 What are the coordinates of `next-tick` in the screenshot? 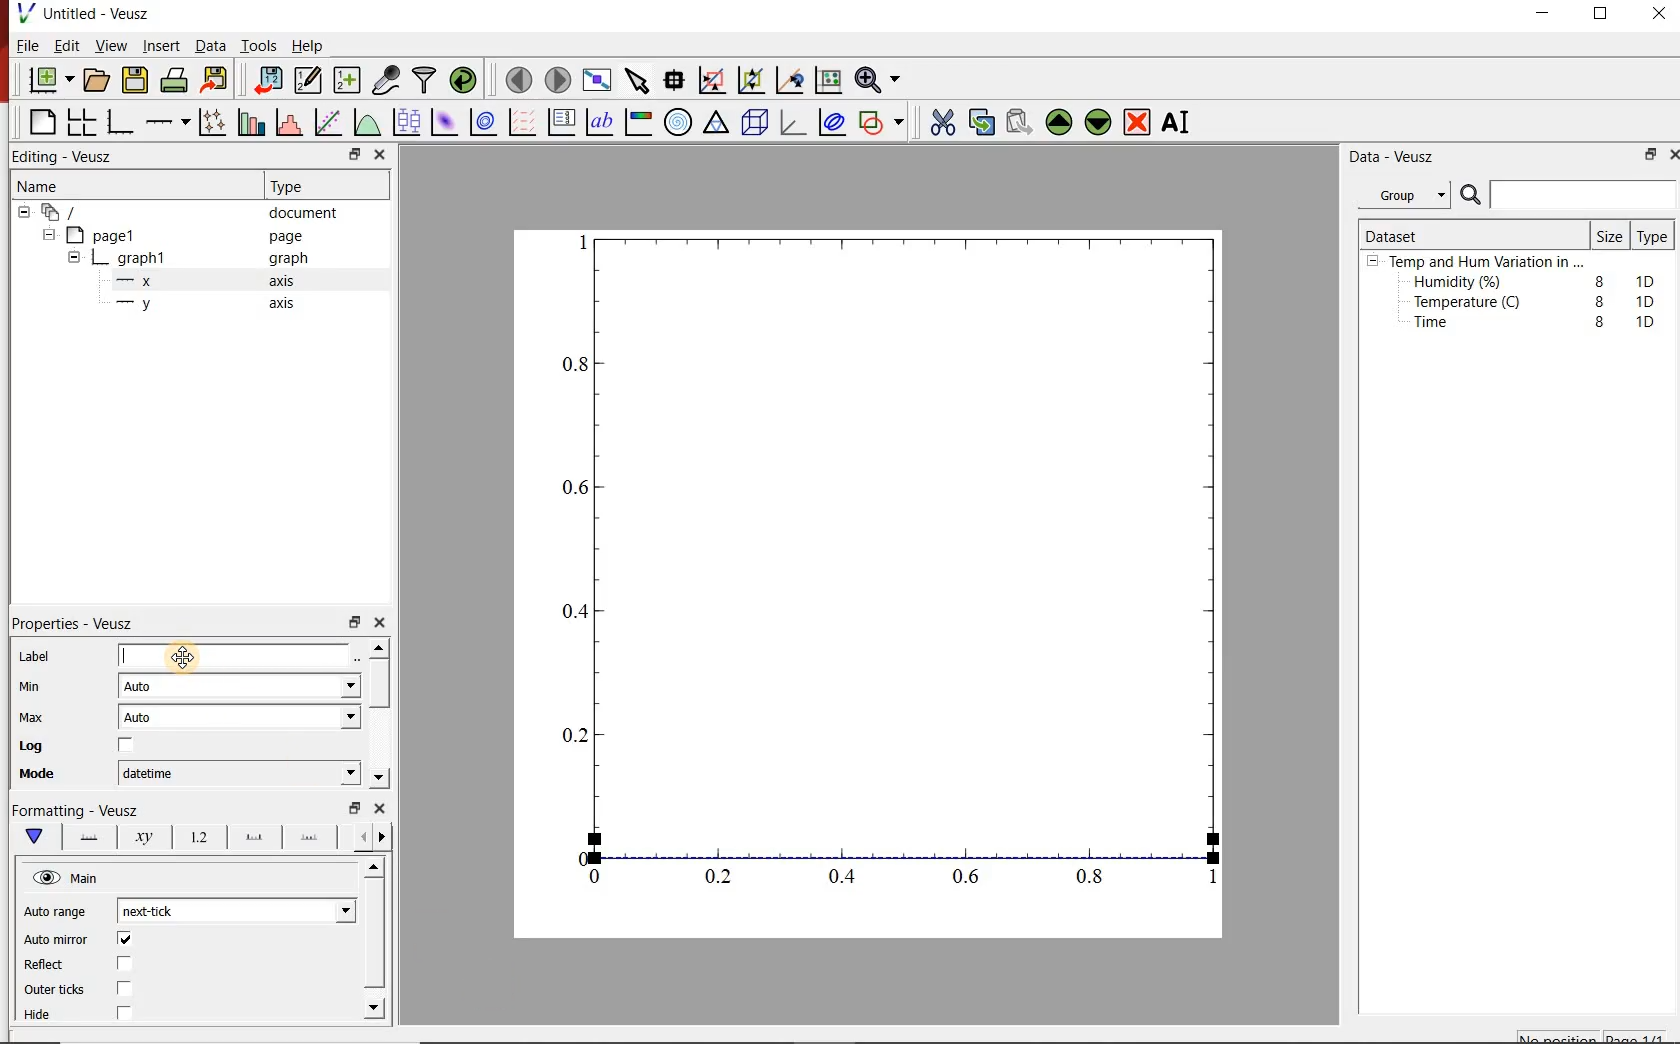 It's located at (163, 910).